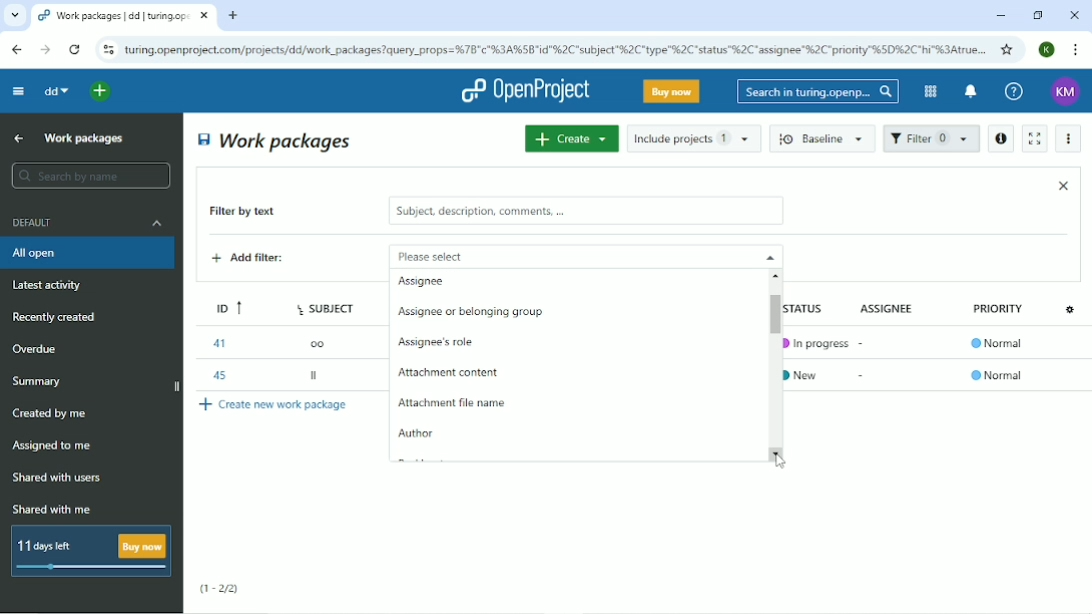 Image resolution: width=1092 pixels, height=614 pixels. Describe the element at coordinates (124, 16) in the screenshot. I see `Current tab` at that location.